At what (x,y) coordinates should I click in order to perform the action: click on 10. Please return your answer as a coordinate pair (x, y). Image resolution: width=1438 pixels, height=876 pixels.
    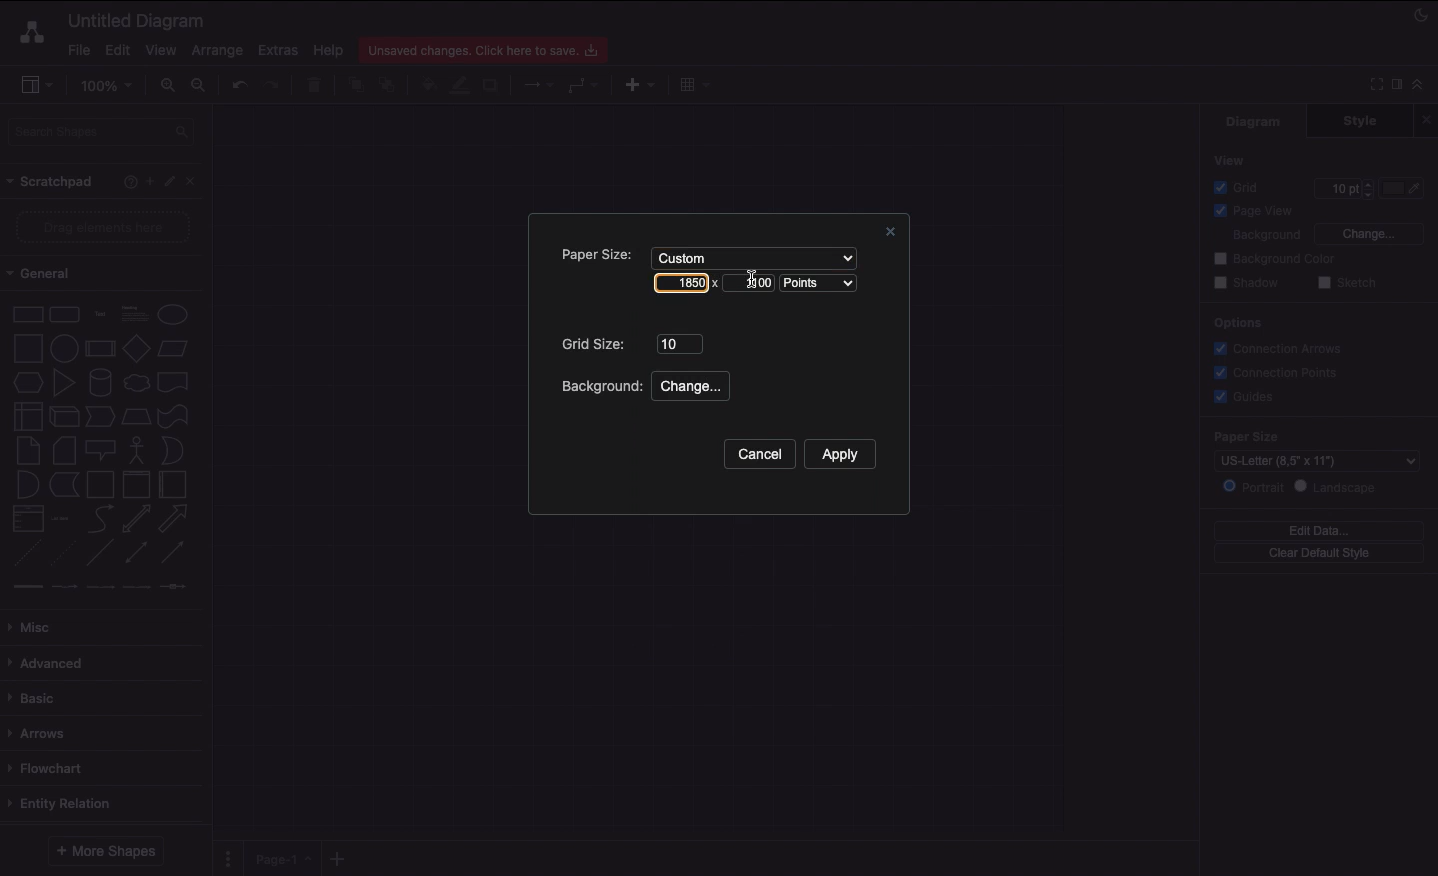
    Looking at the image, I should click on (679, 342).